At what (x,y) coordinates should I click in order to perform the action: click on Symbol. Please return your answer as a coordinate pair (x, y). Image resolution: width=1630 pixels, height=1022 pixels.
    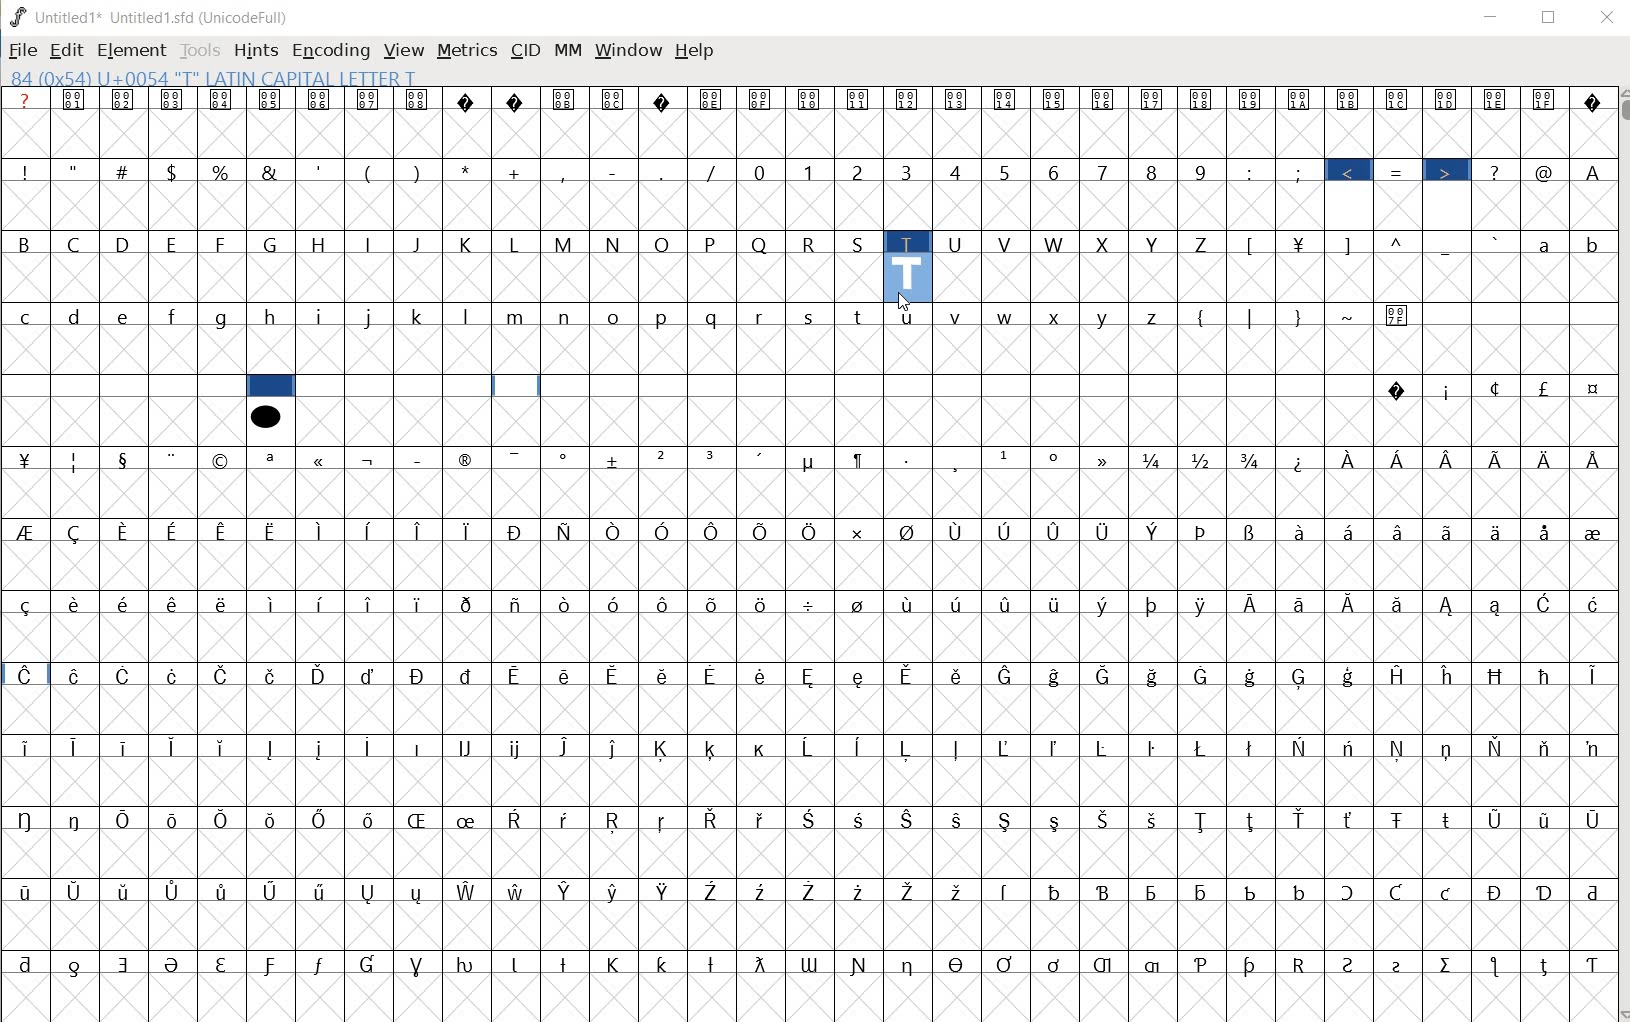
    Looking at the image, I should click on (1251, 460).